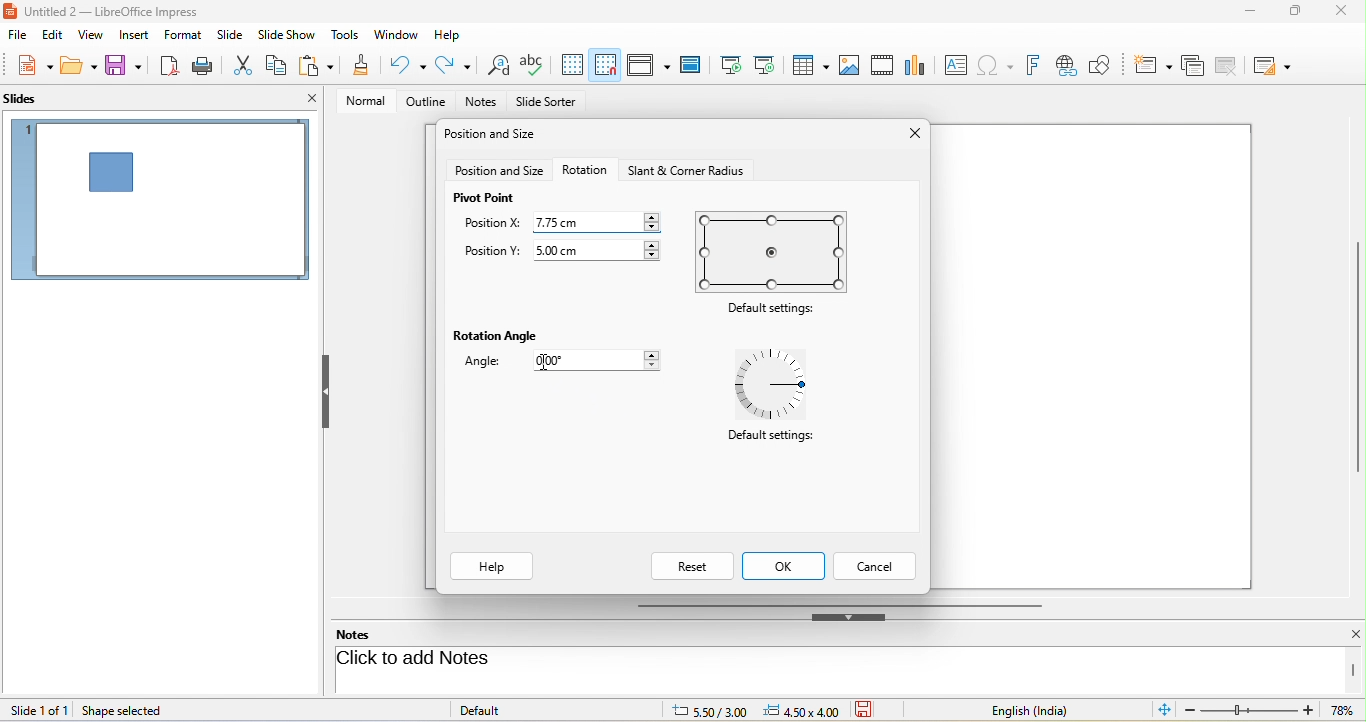 The width and height of the screenshot is (1366, 722). Describe the element at coordinates (449, 33) in the screenshot. I see `help` at that location.